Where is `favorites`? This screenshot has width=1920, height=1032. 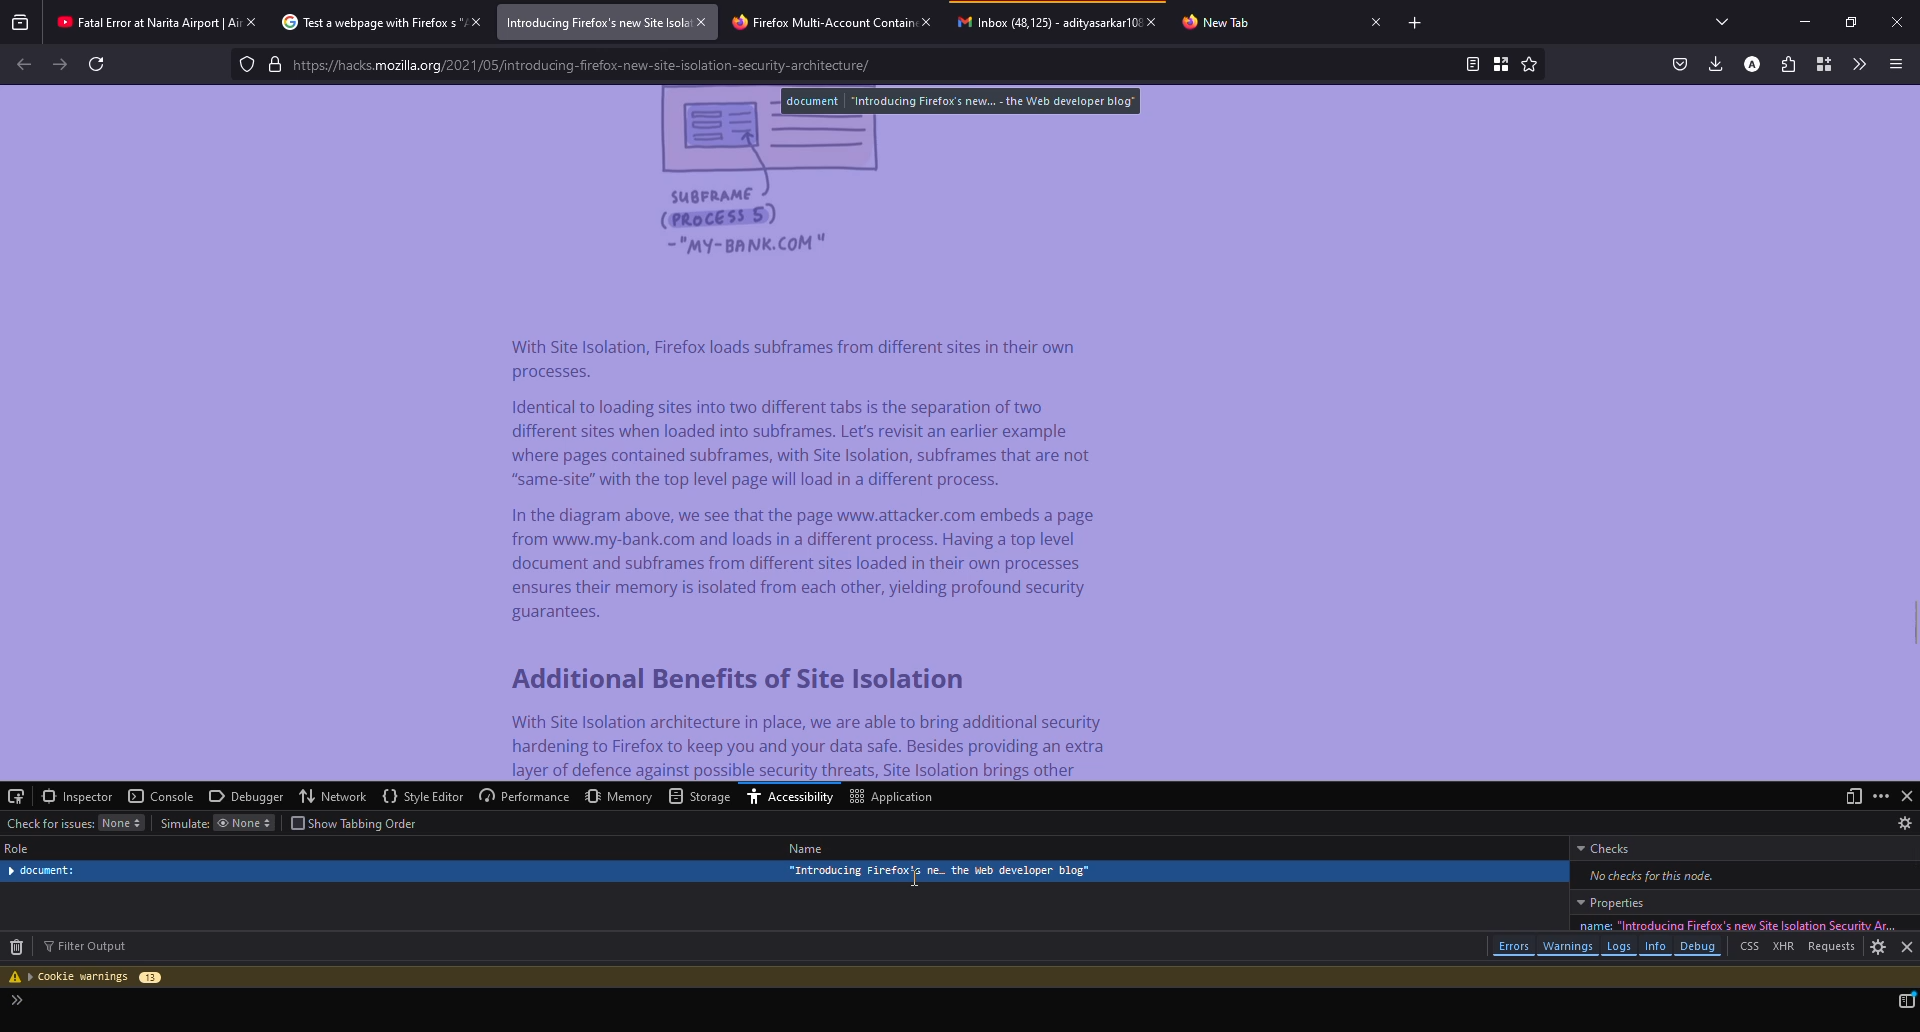
favorites is located at coordinates (1528, 64).